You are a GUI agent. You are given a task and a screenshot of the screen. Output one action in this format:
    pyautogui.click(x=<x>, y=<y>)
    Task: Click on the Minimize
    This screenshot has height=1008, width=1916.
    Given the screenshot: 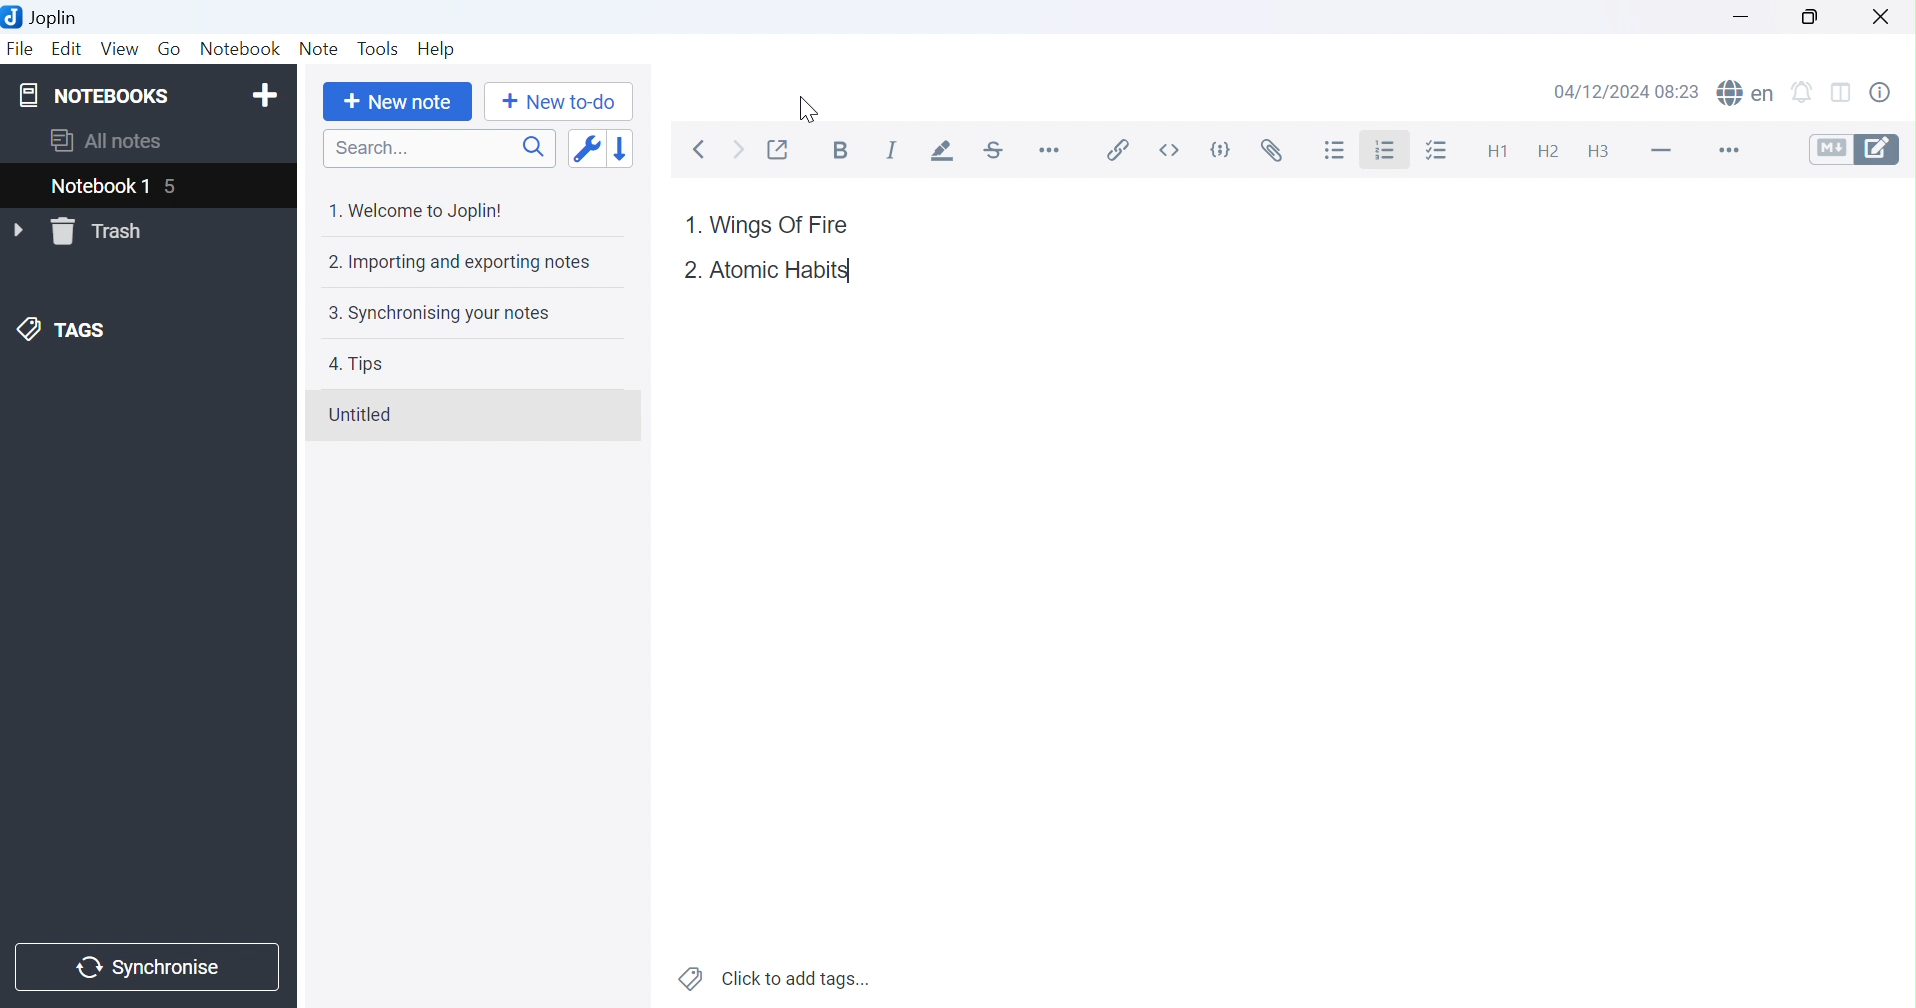 What is the action you would take?
    pyautogui.click(x=1743, y=17)
    